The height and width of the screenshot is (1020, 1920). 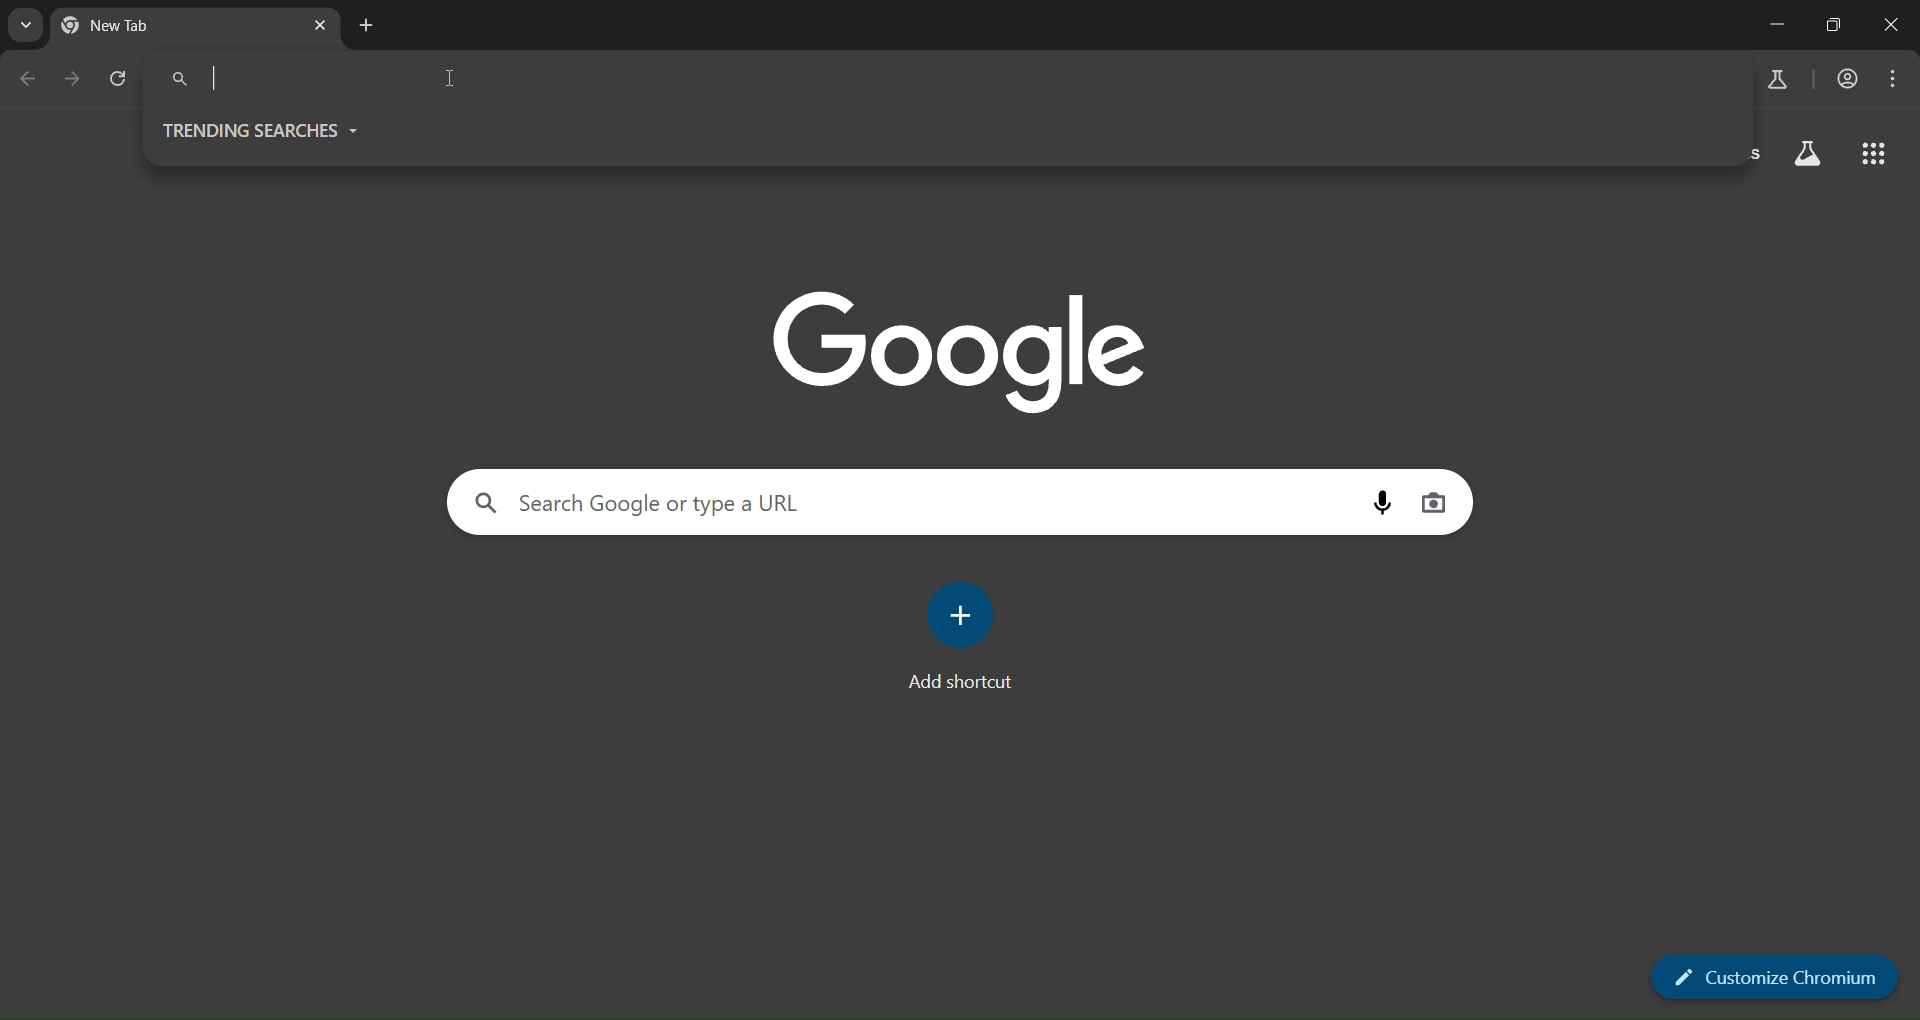 What do you see at coordinates (1836, 25) in the screenshot?
I see `restore down` at bounding box center [1836, 25].